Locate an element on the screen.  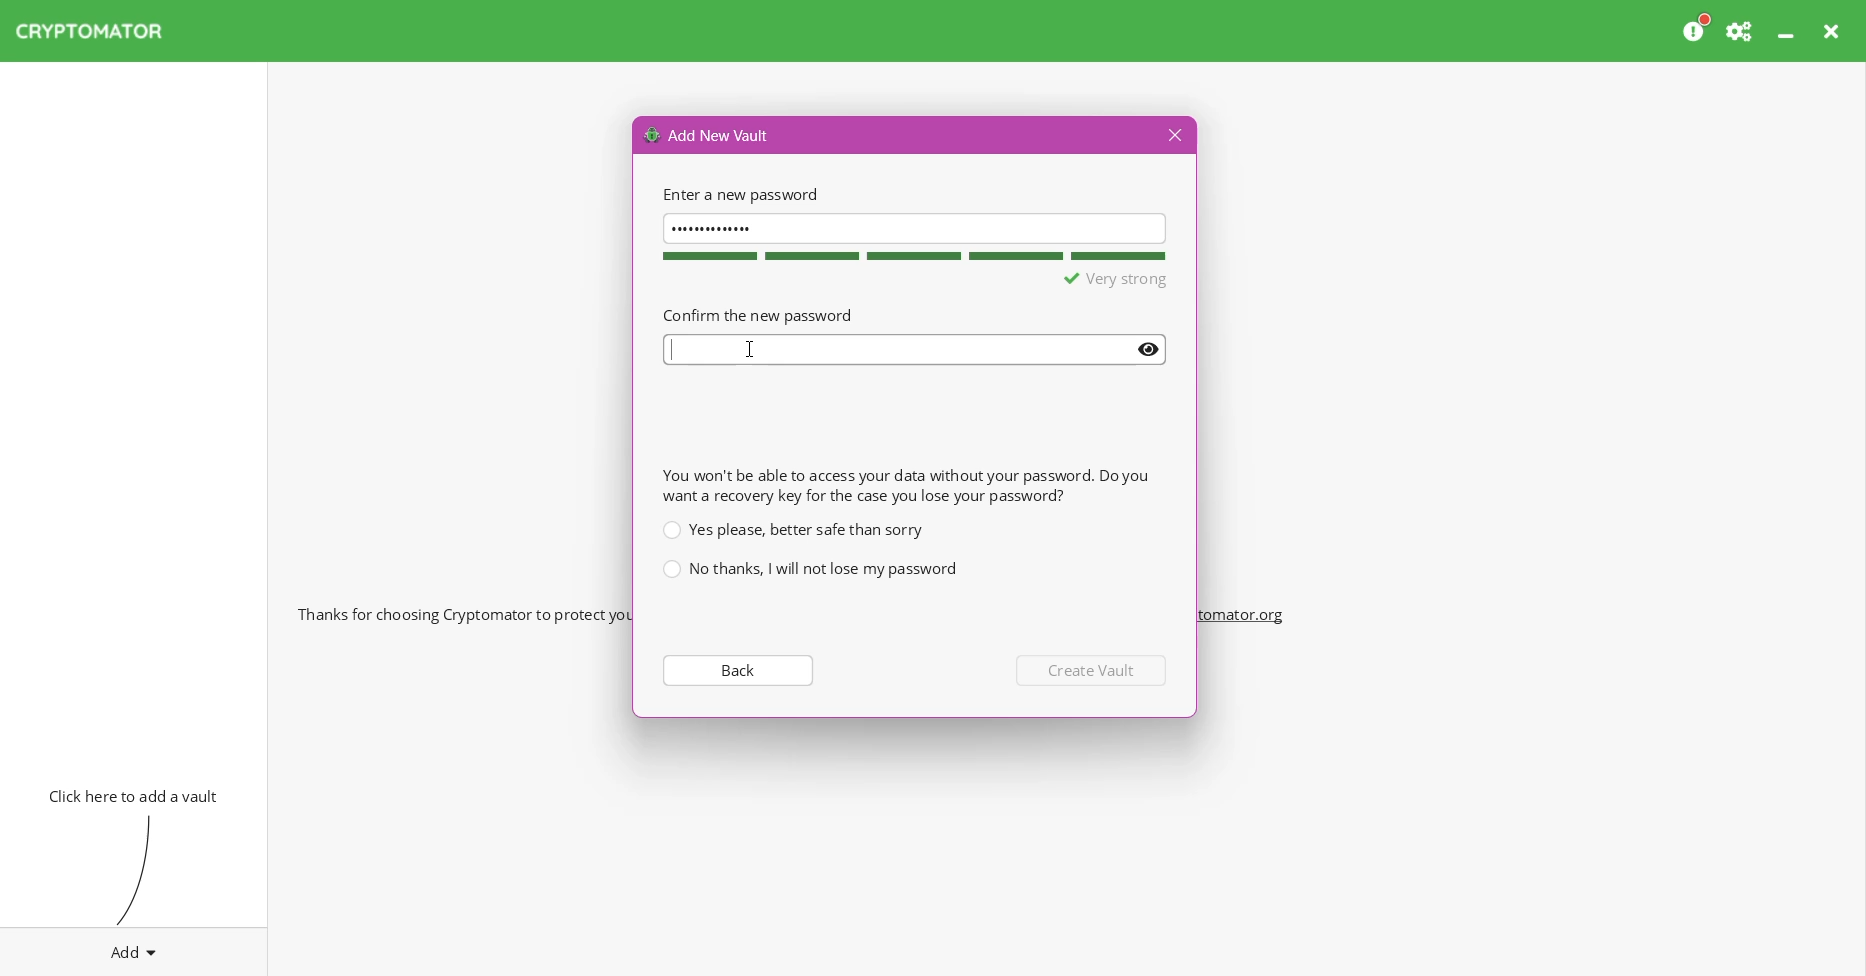
Close is located at coordinates (1172, 136).